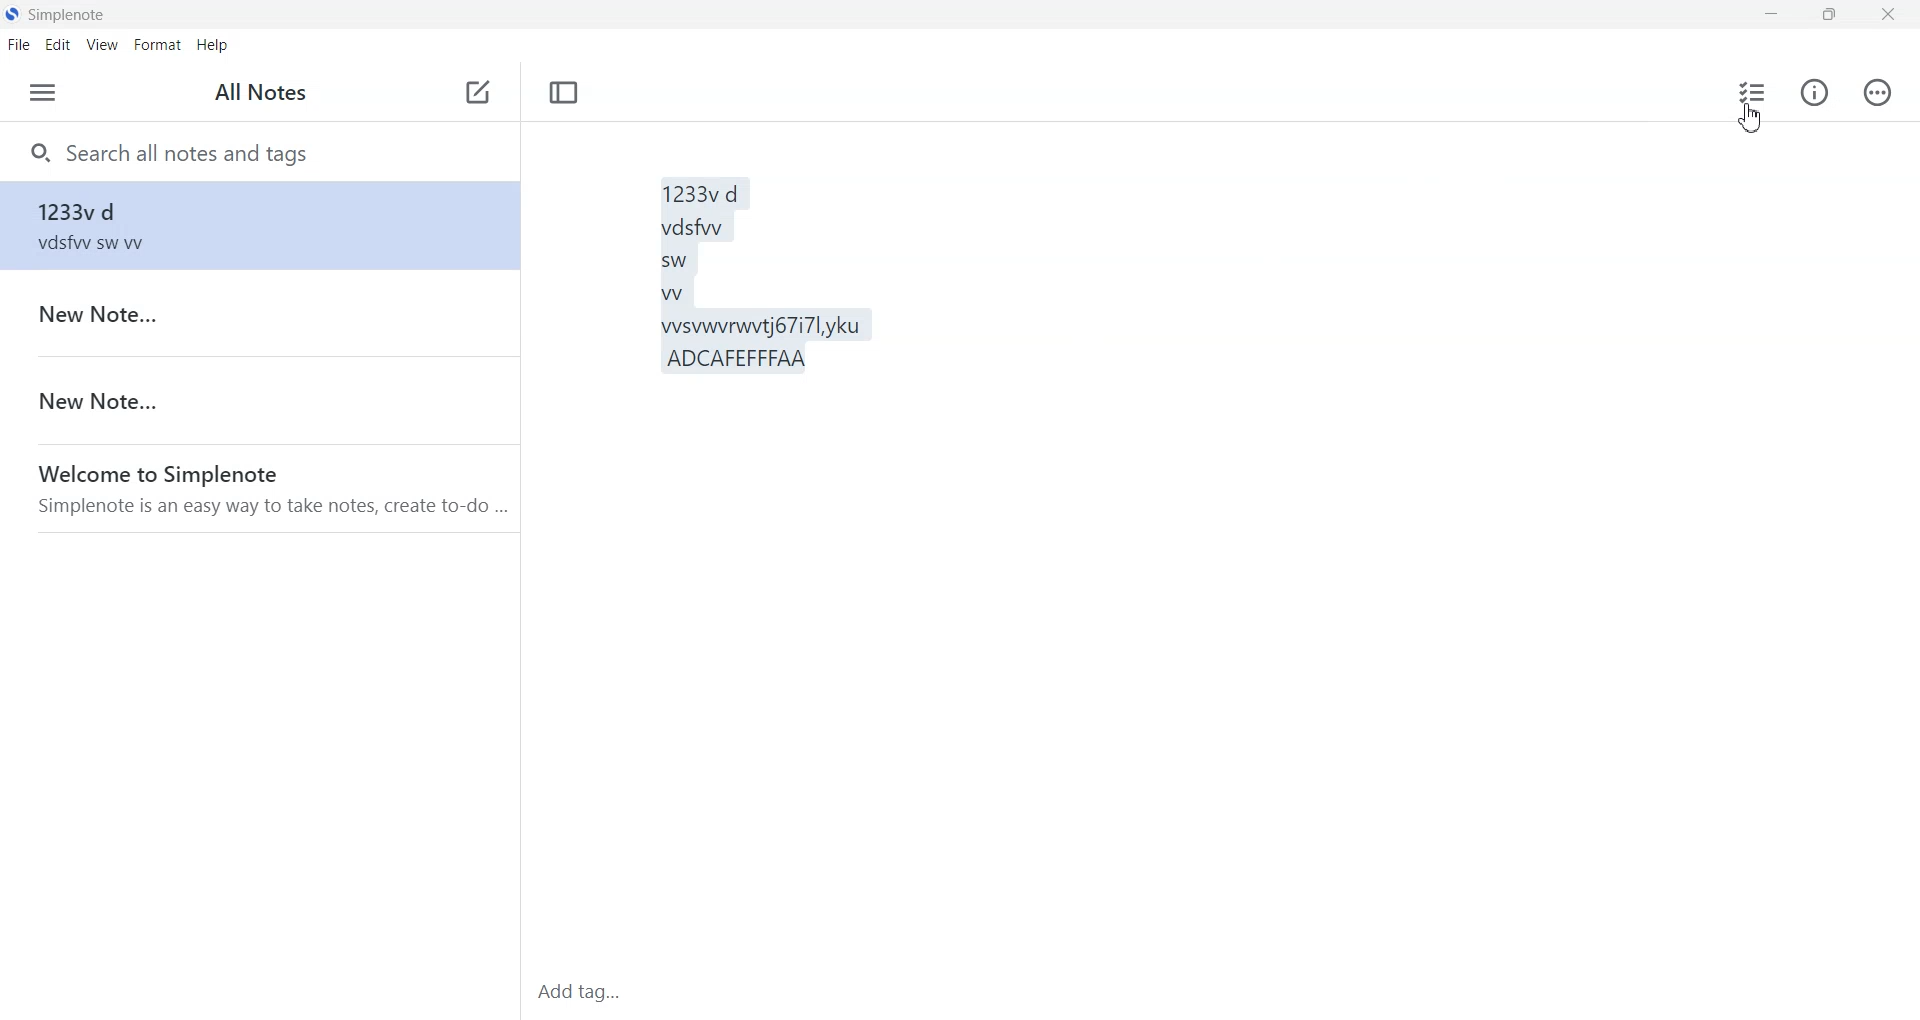  What do you see at coordinates (1827, 15) in the screenshot?
I see `Maximize` at bounding box center [1827, 15].